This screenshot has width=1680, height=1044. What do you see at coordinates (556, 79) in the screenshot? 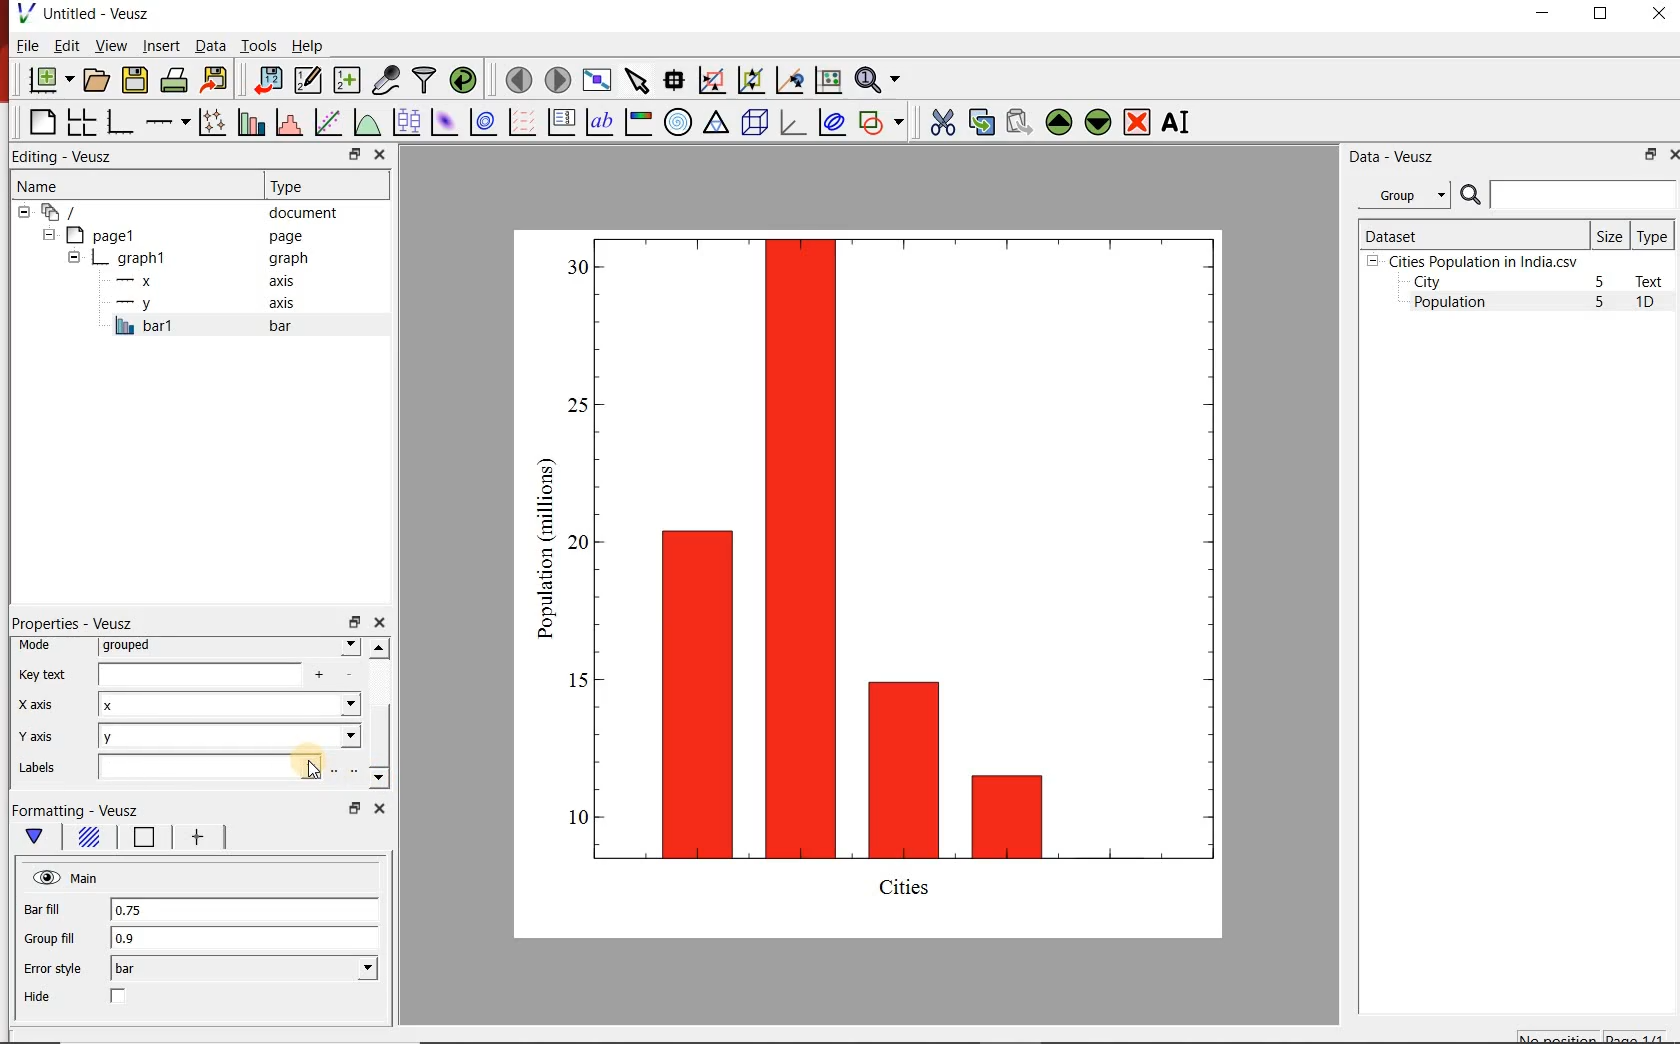
I see `move to the next page` at bounding box center [556, 79].